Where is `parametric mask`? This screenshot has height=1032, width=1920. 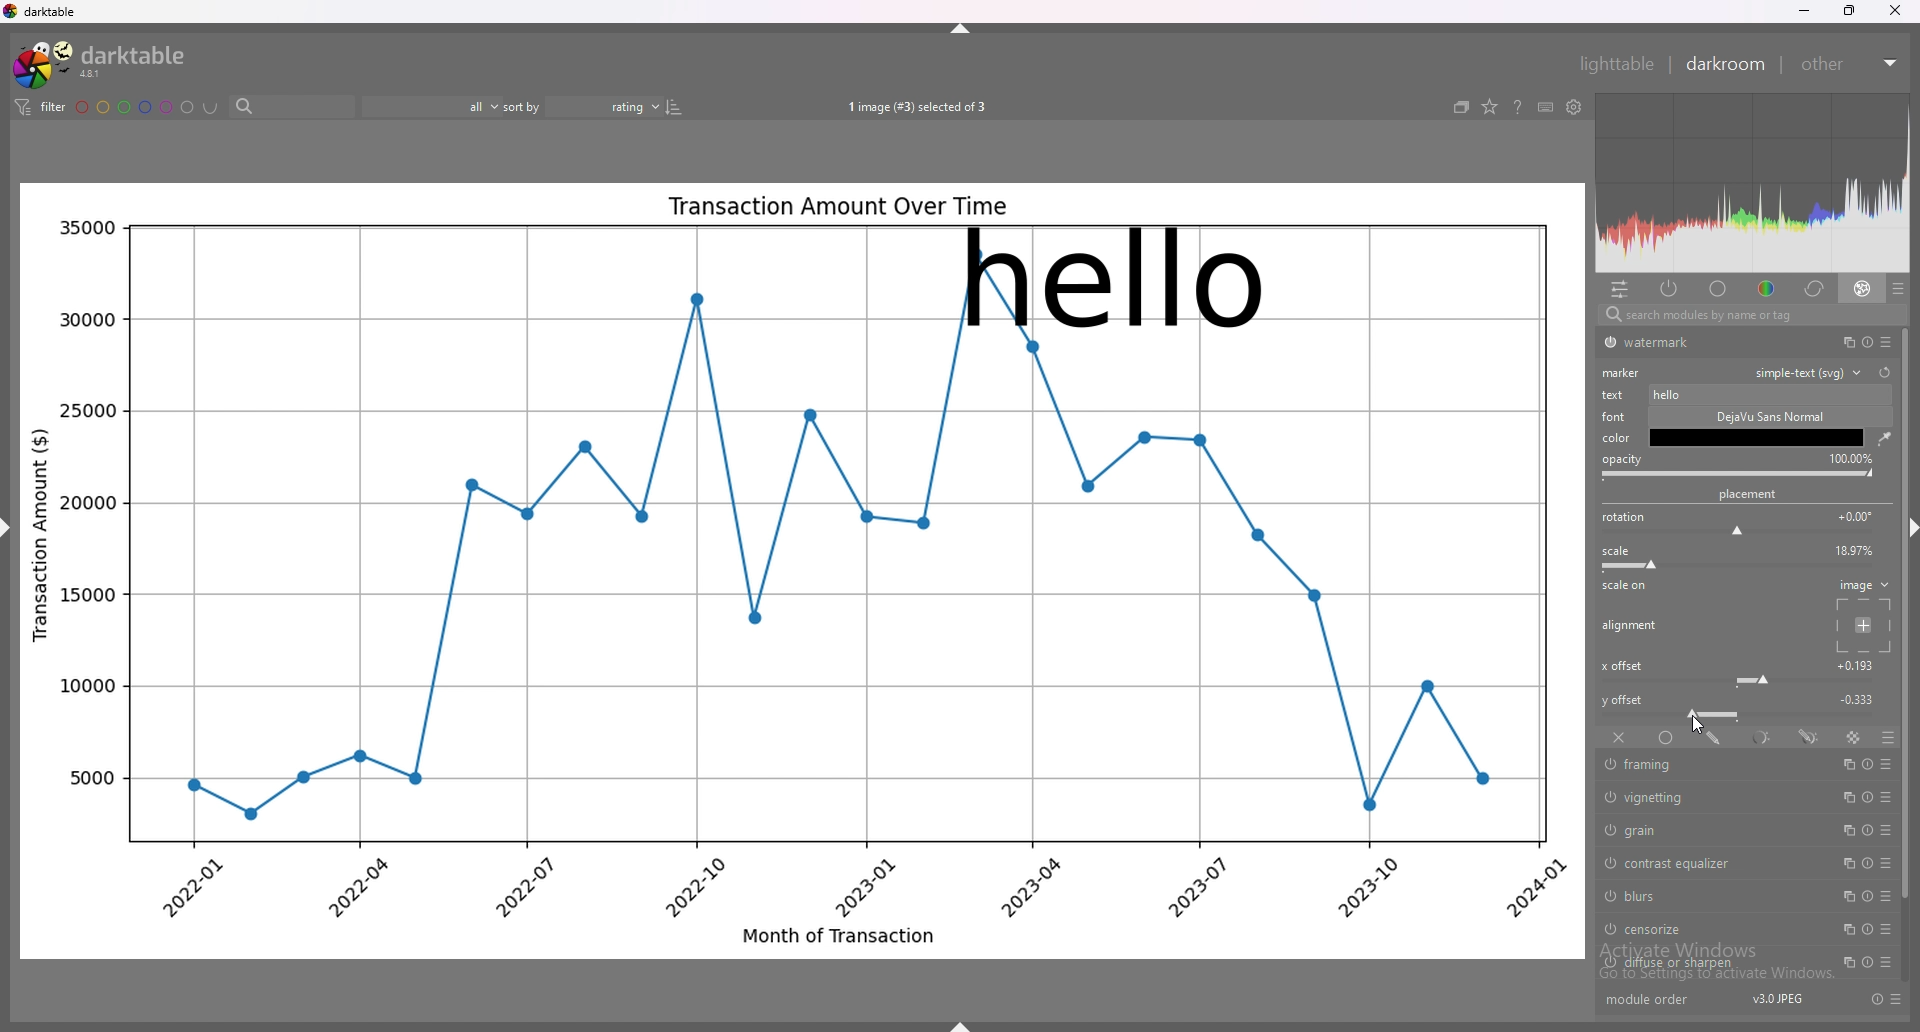
parametric mask is located at coordinates (1764, 737).